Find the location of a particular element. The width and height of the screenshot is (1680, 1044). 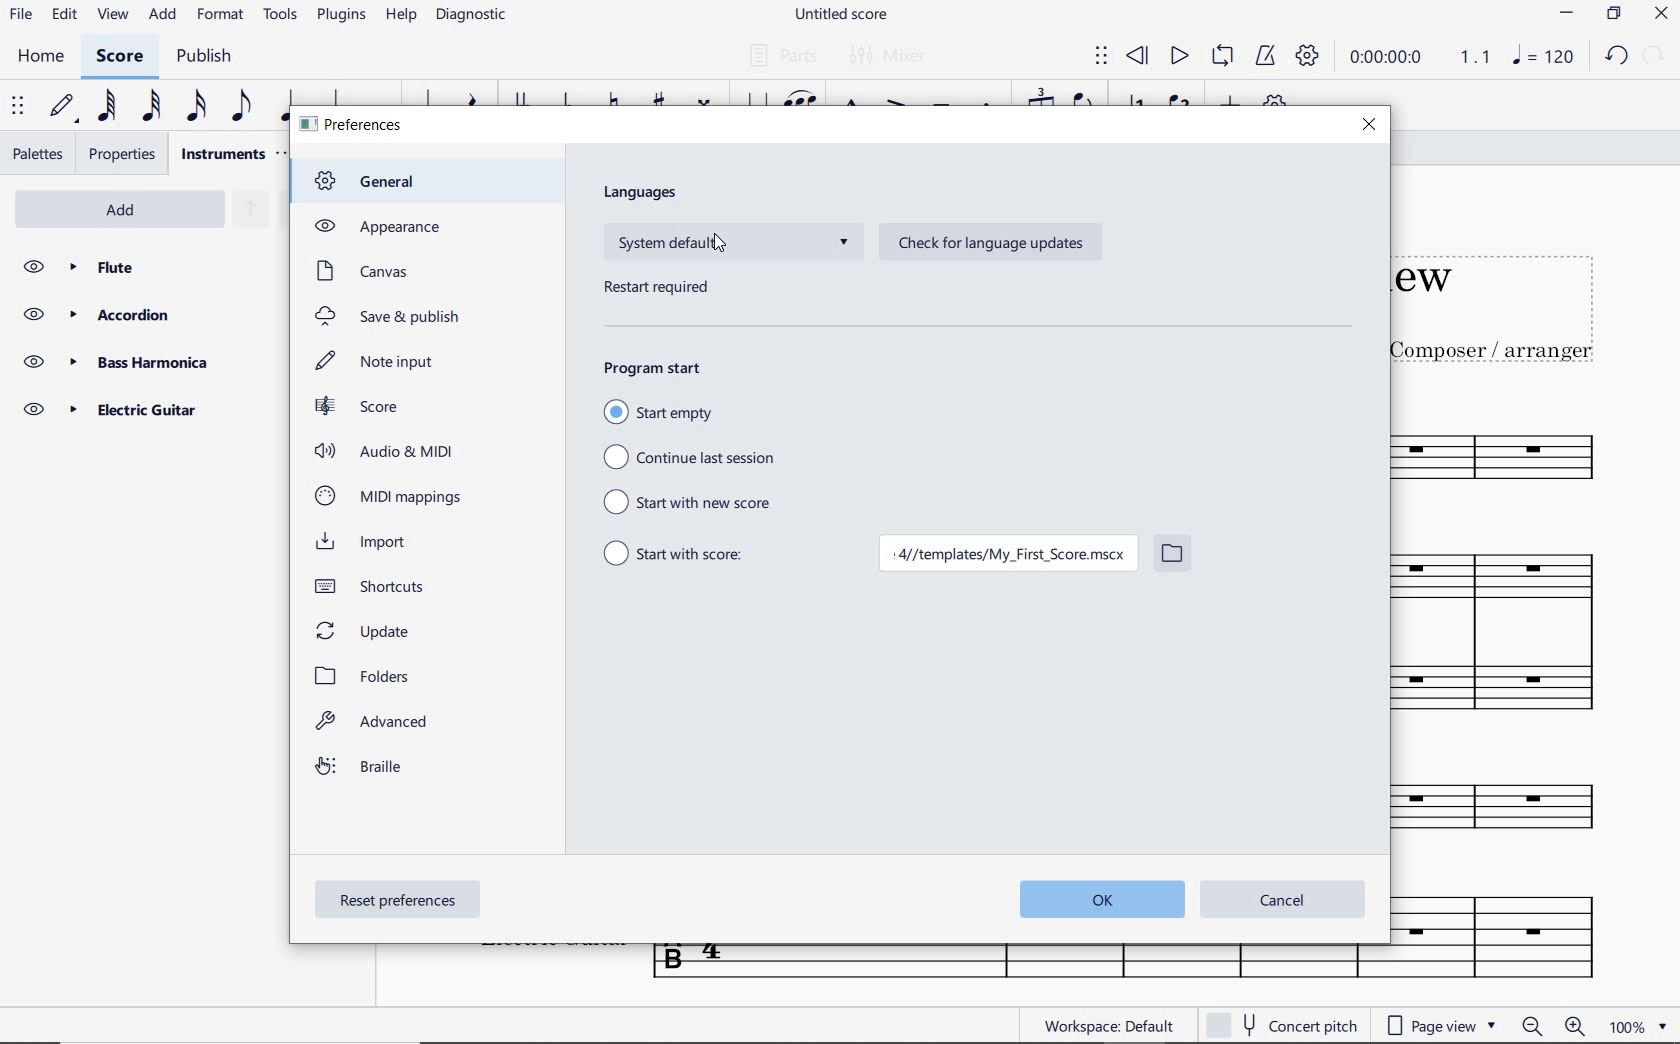

RESTORE DOWN is located at coordinates (1612, 15).